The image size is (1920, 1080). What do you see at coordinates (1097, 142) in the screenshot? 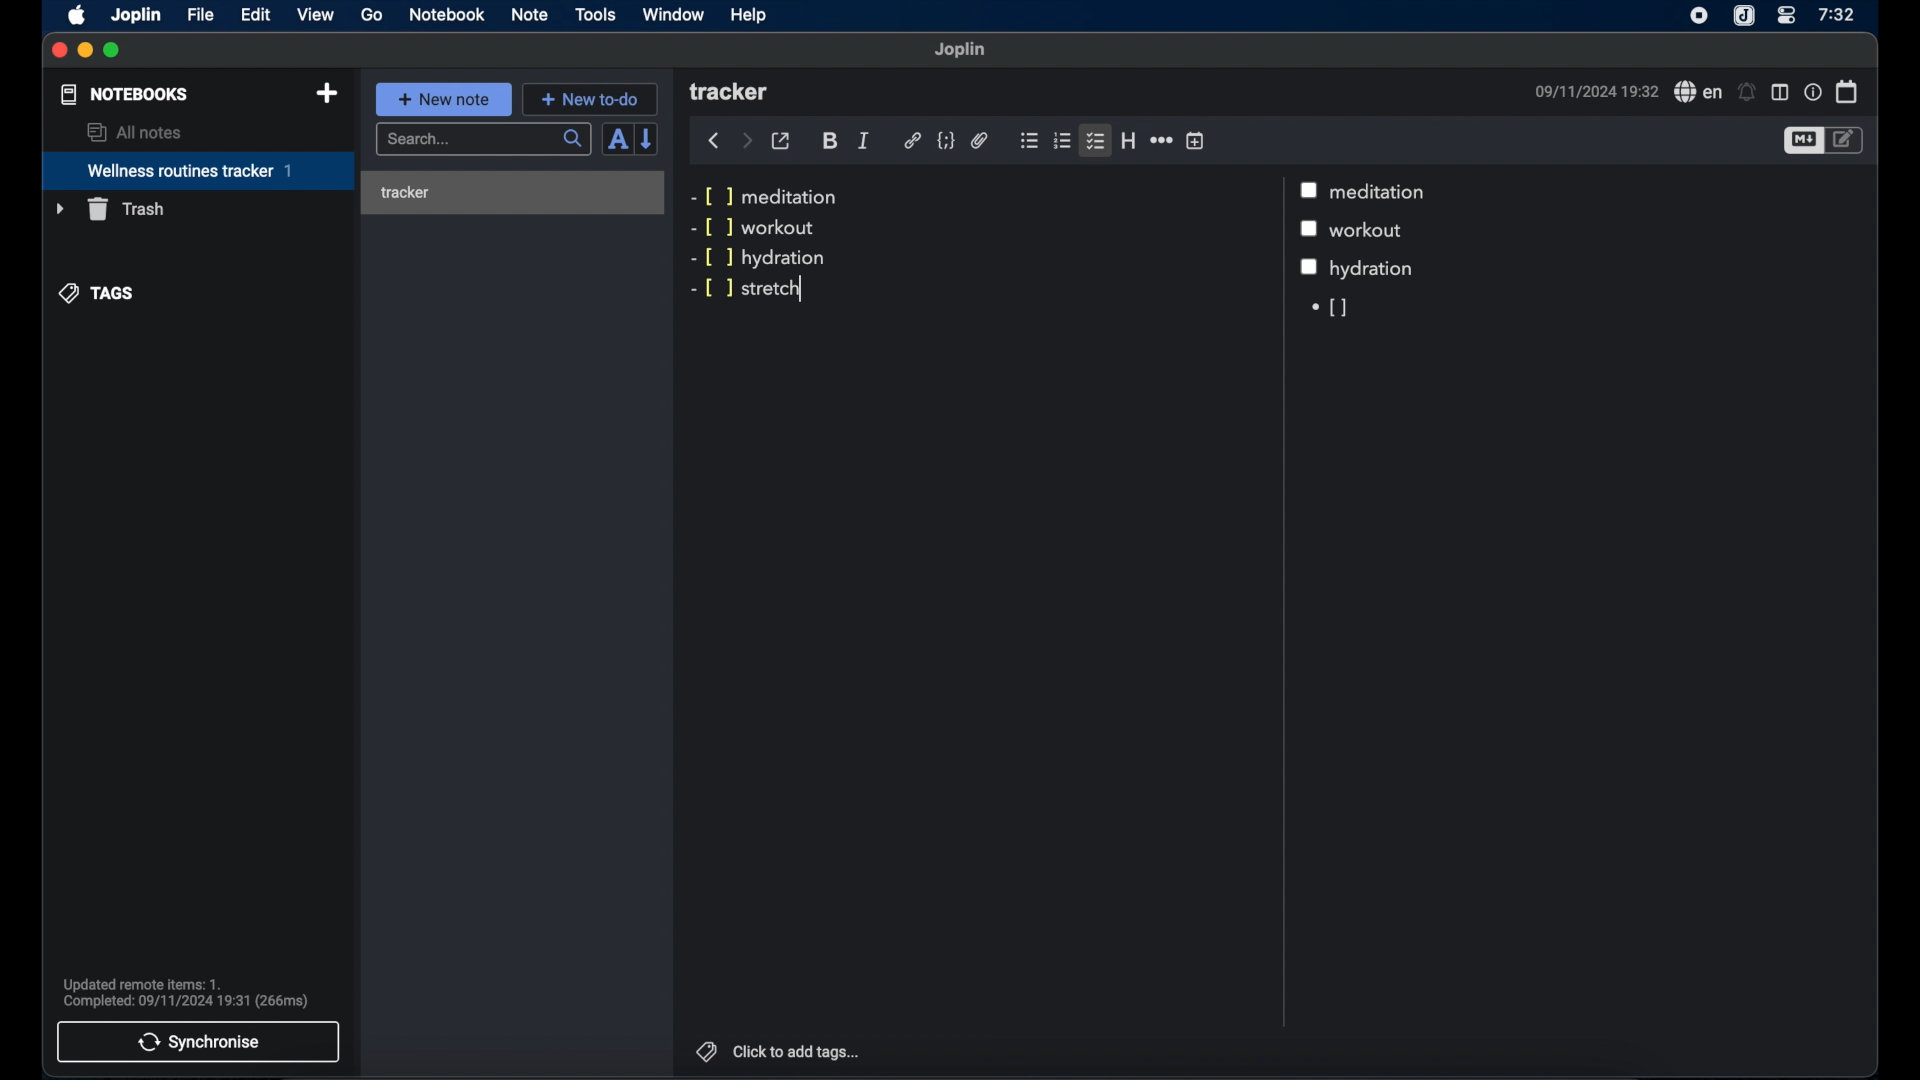
I see `checklist` at bounding box center [1097, 142].